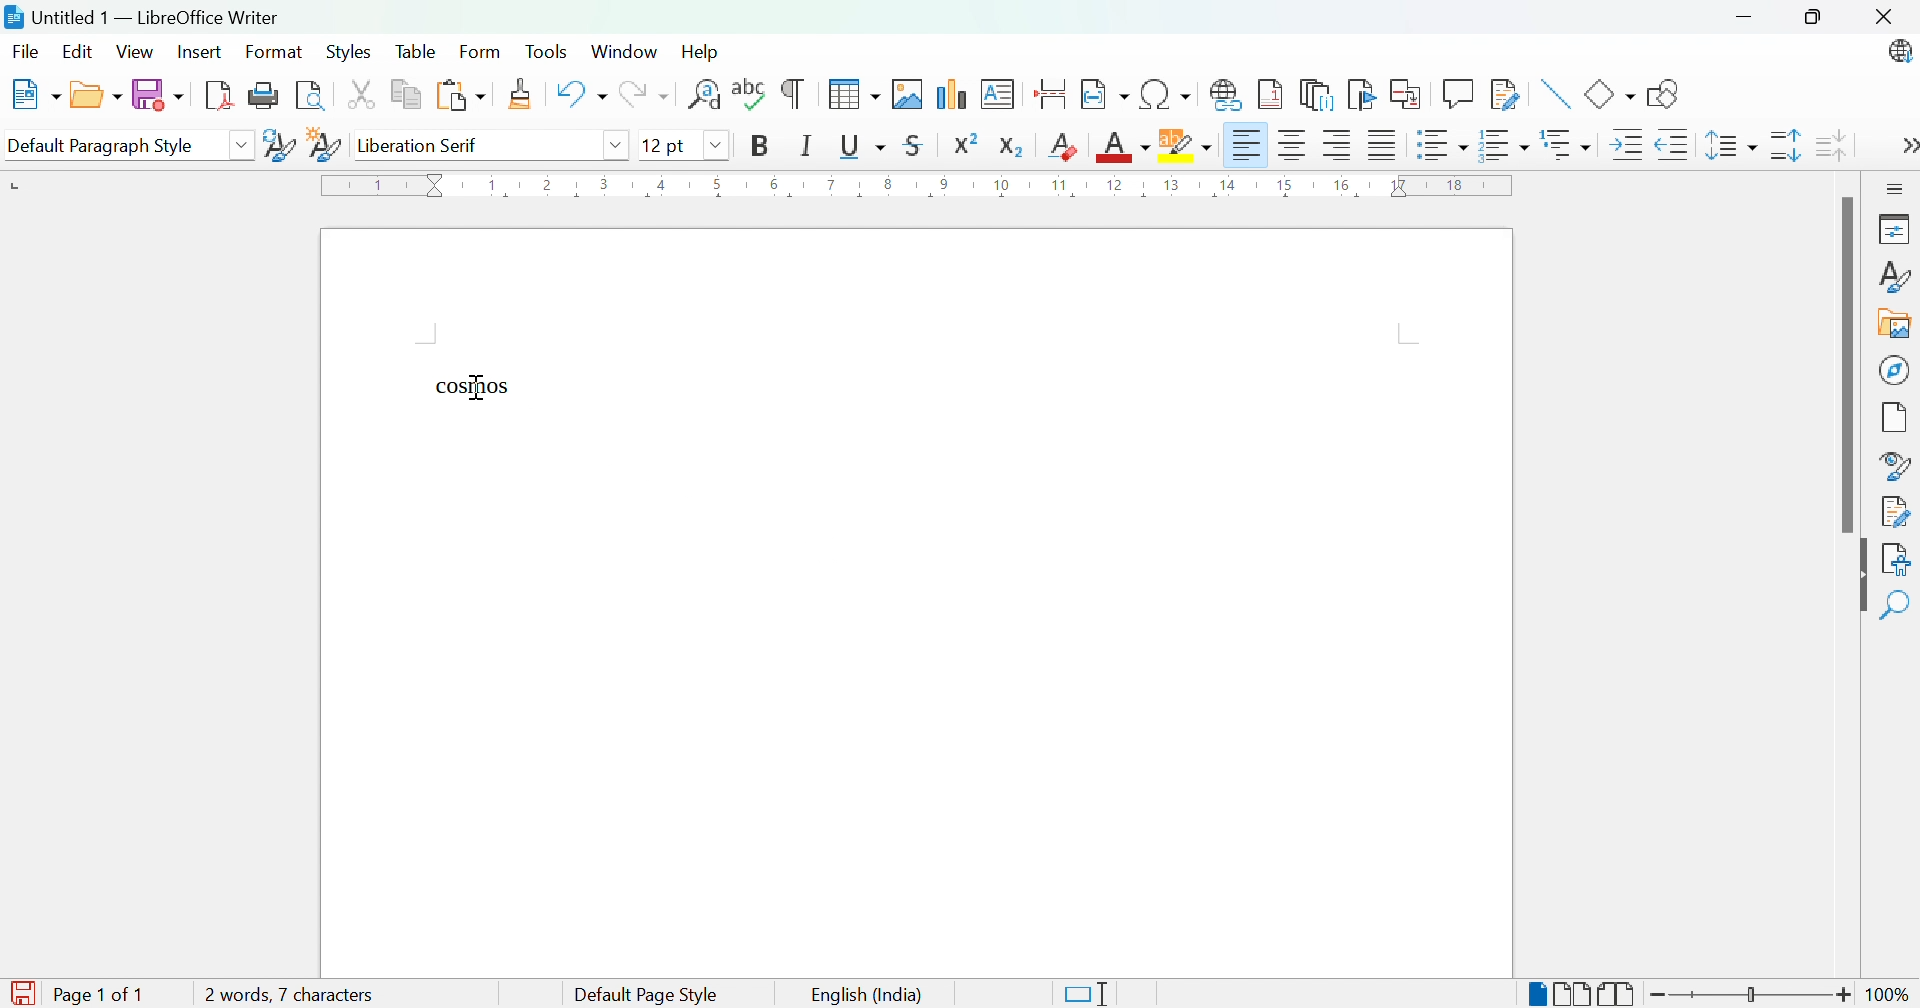  What do you see at coordinates (1626, 146) in the screenshot?
I see `Increase indent` at bounding box center [1626, 146].